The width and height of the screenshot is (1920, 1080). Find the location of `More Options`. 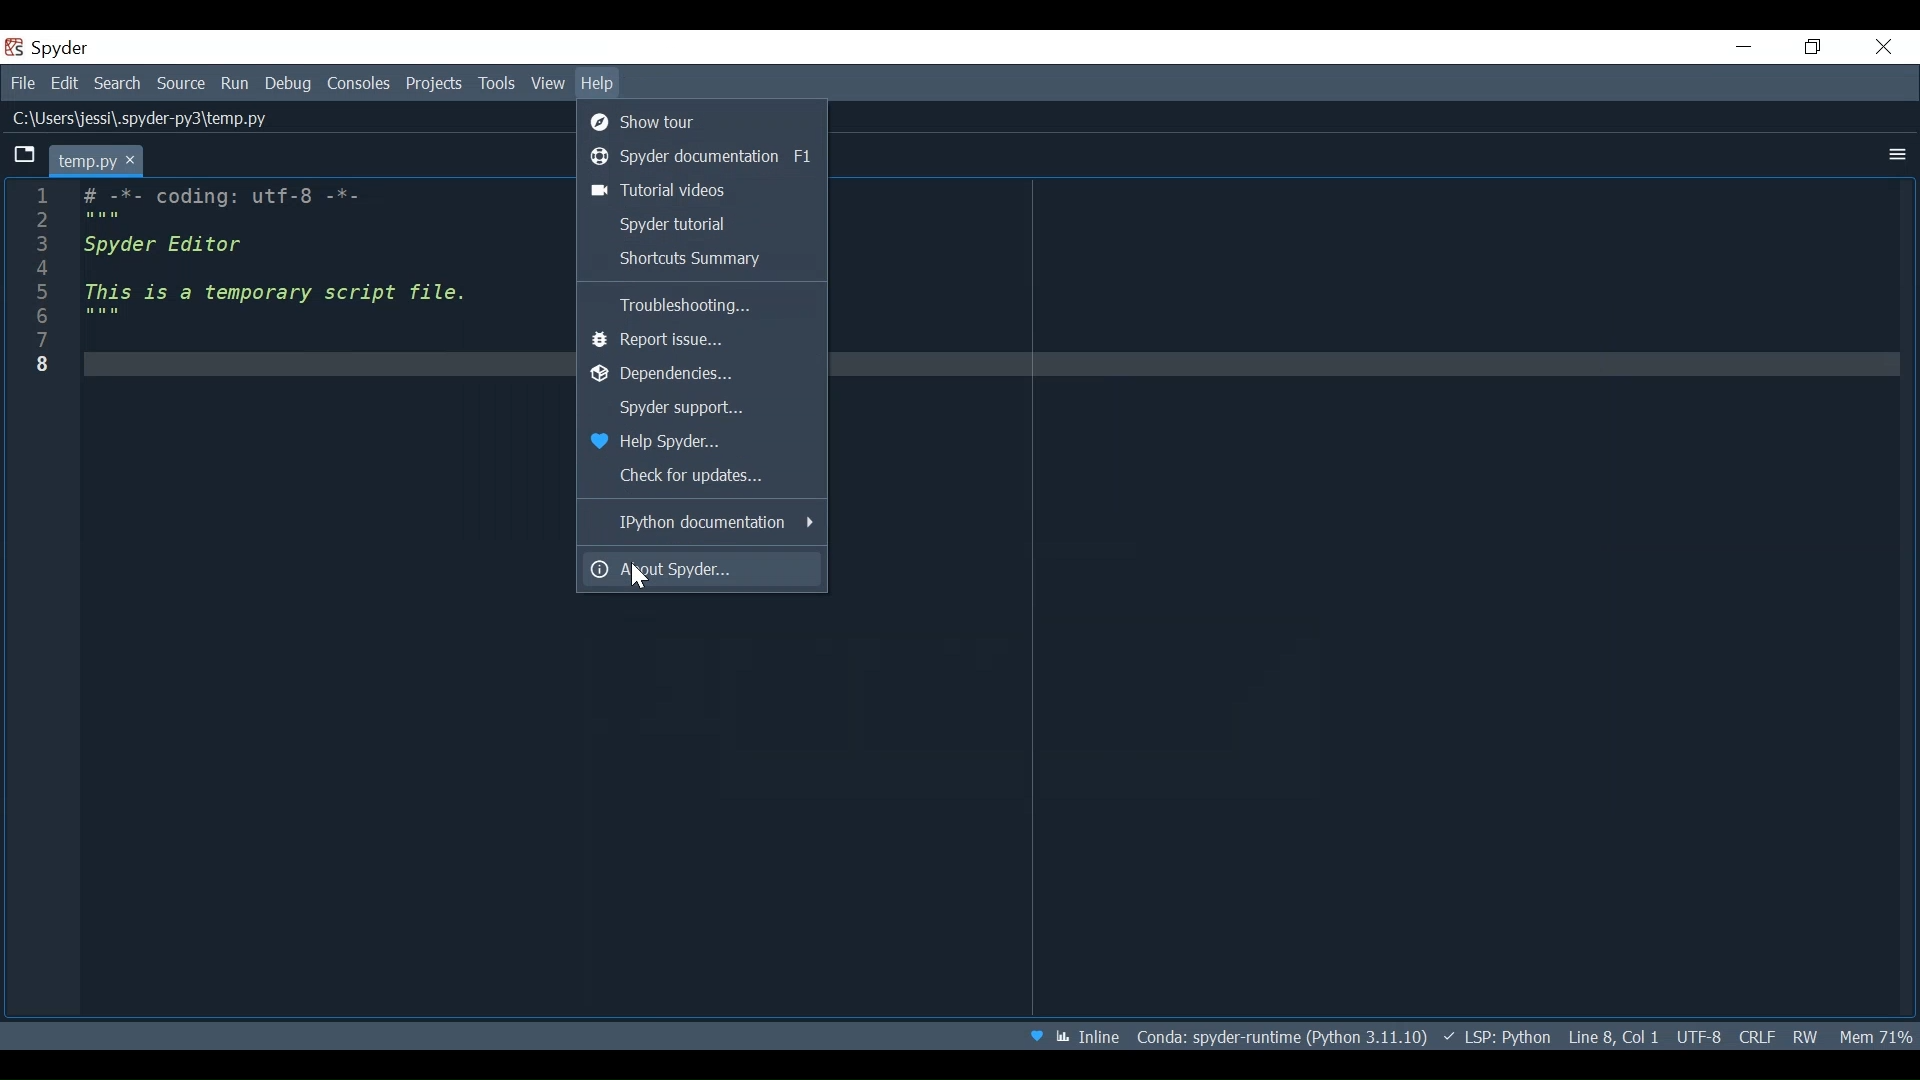

More Options is located at coordinates (1893, 155).